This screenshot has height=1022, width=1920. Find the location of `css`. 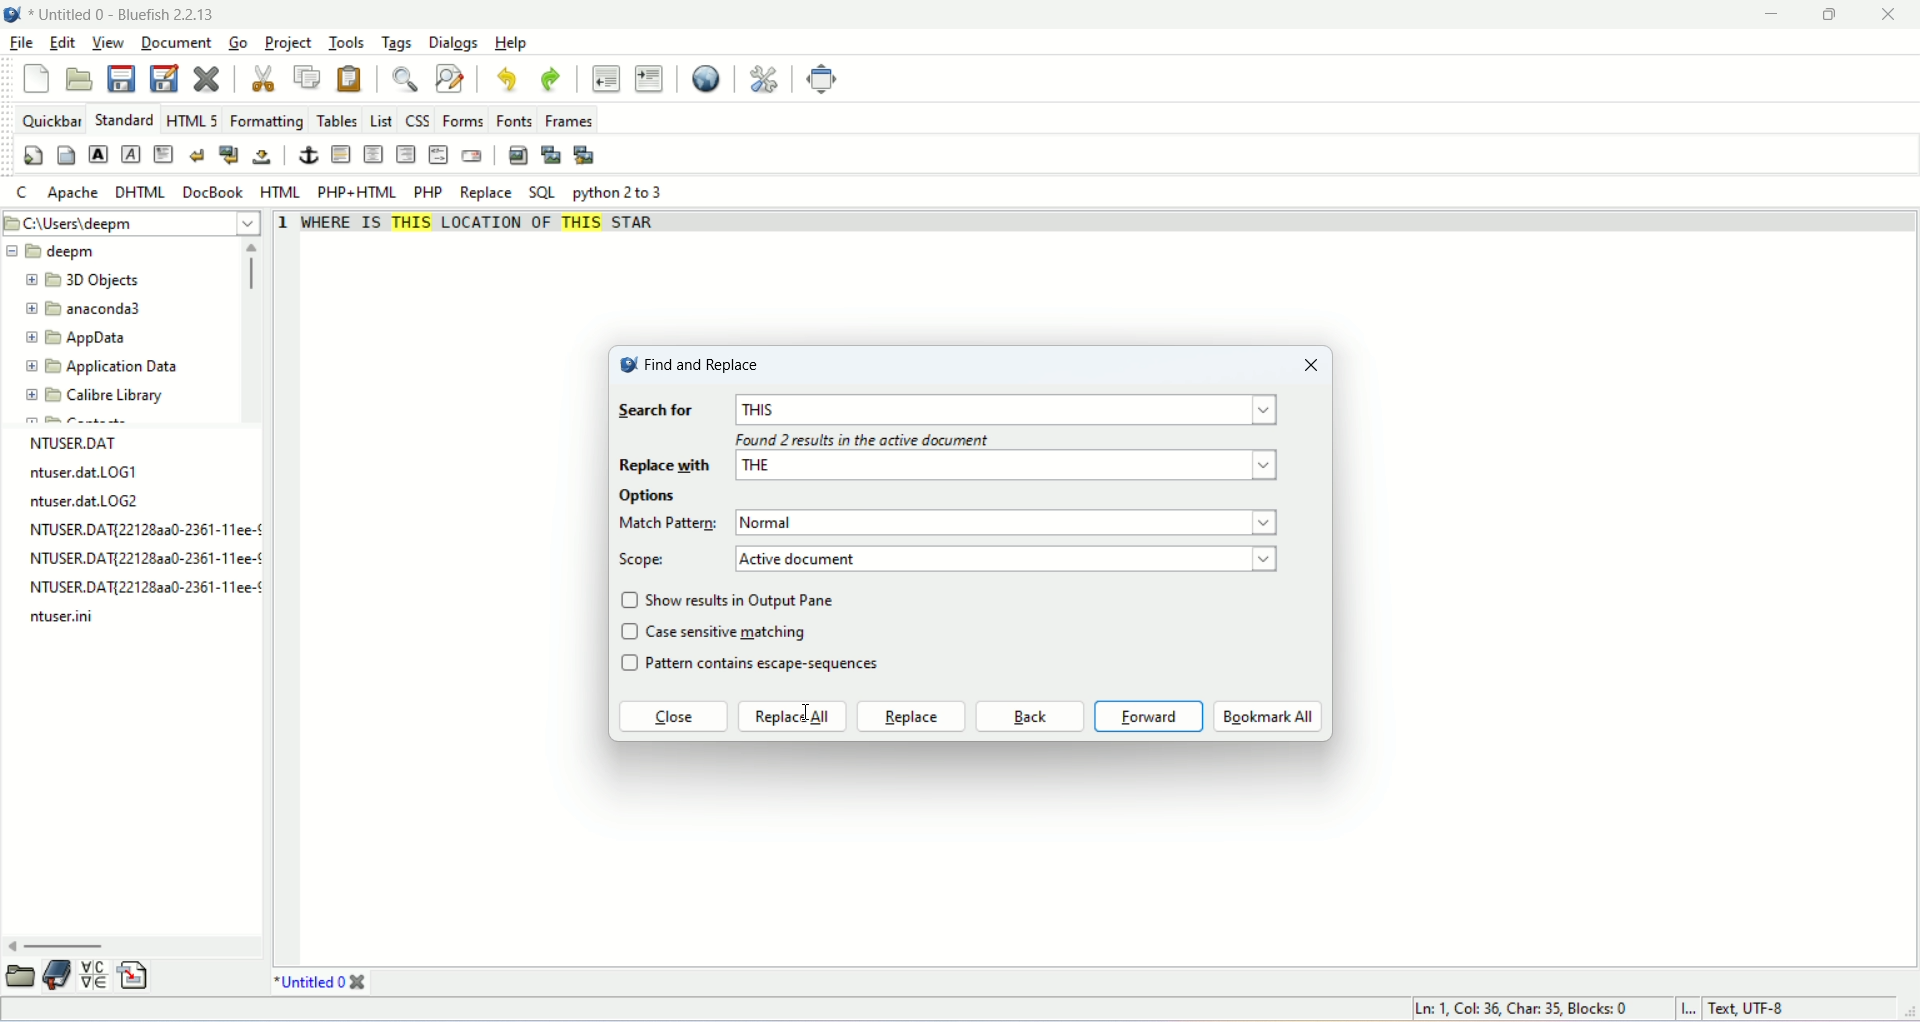

css is located at coordinates (417, 121).